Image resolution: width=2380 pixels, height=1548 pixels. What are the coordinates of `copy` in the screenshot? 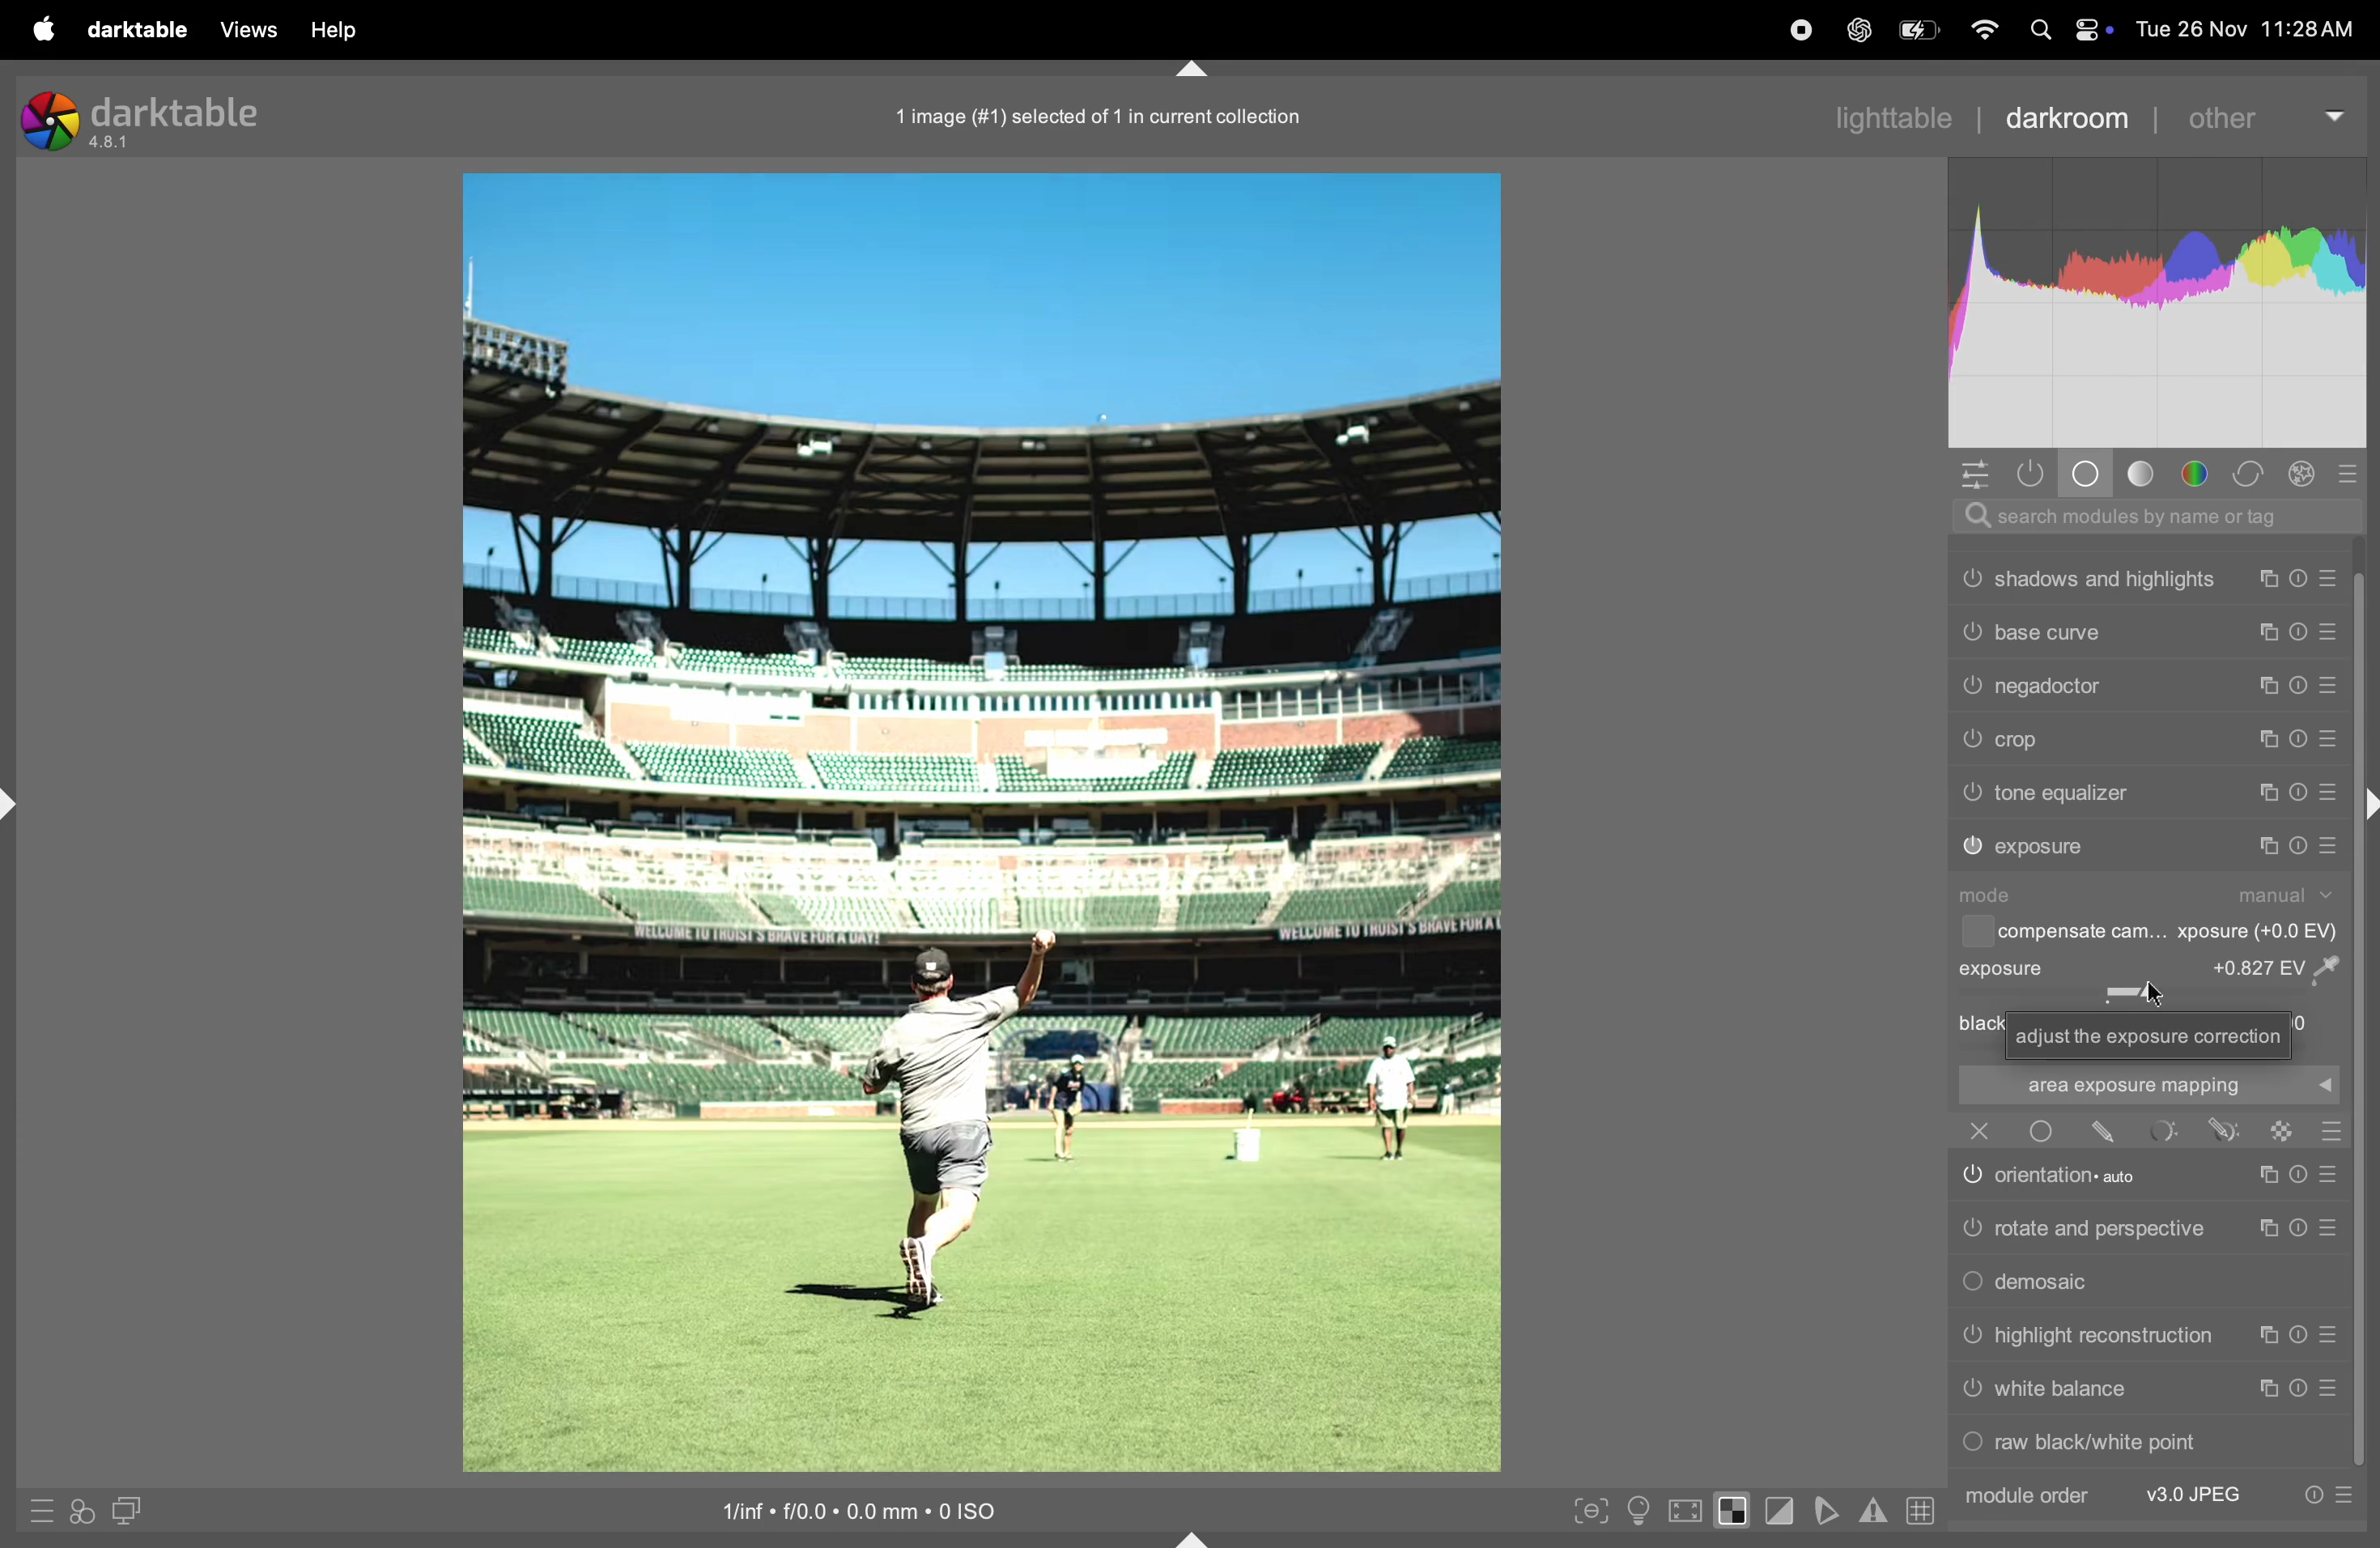 It's located at (2263, 1176).